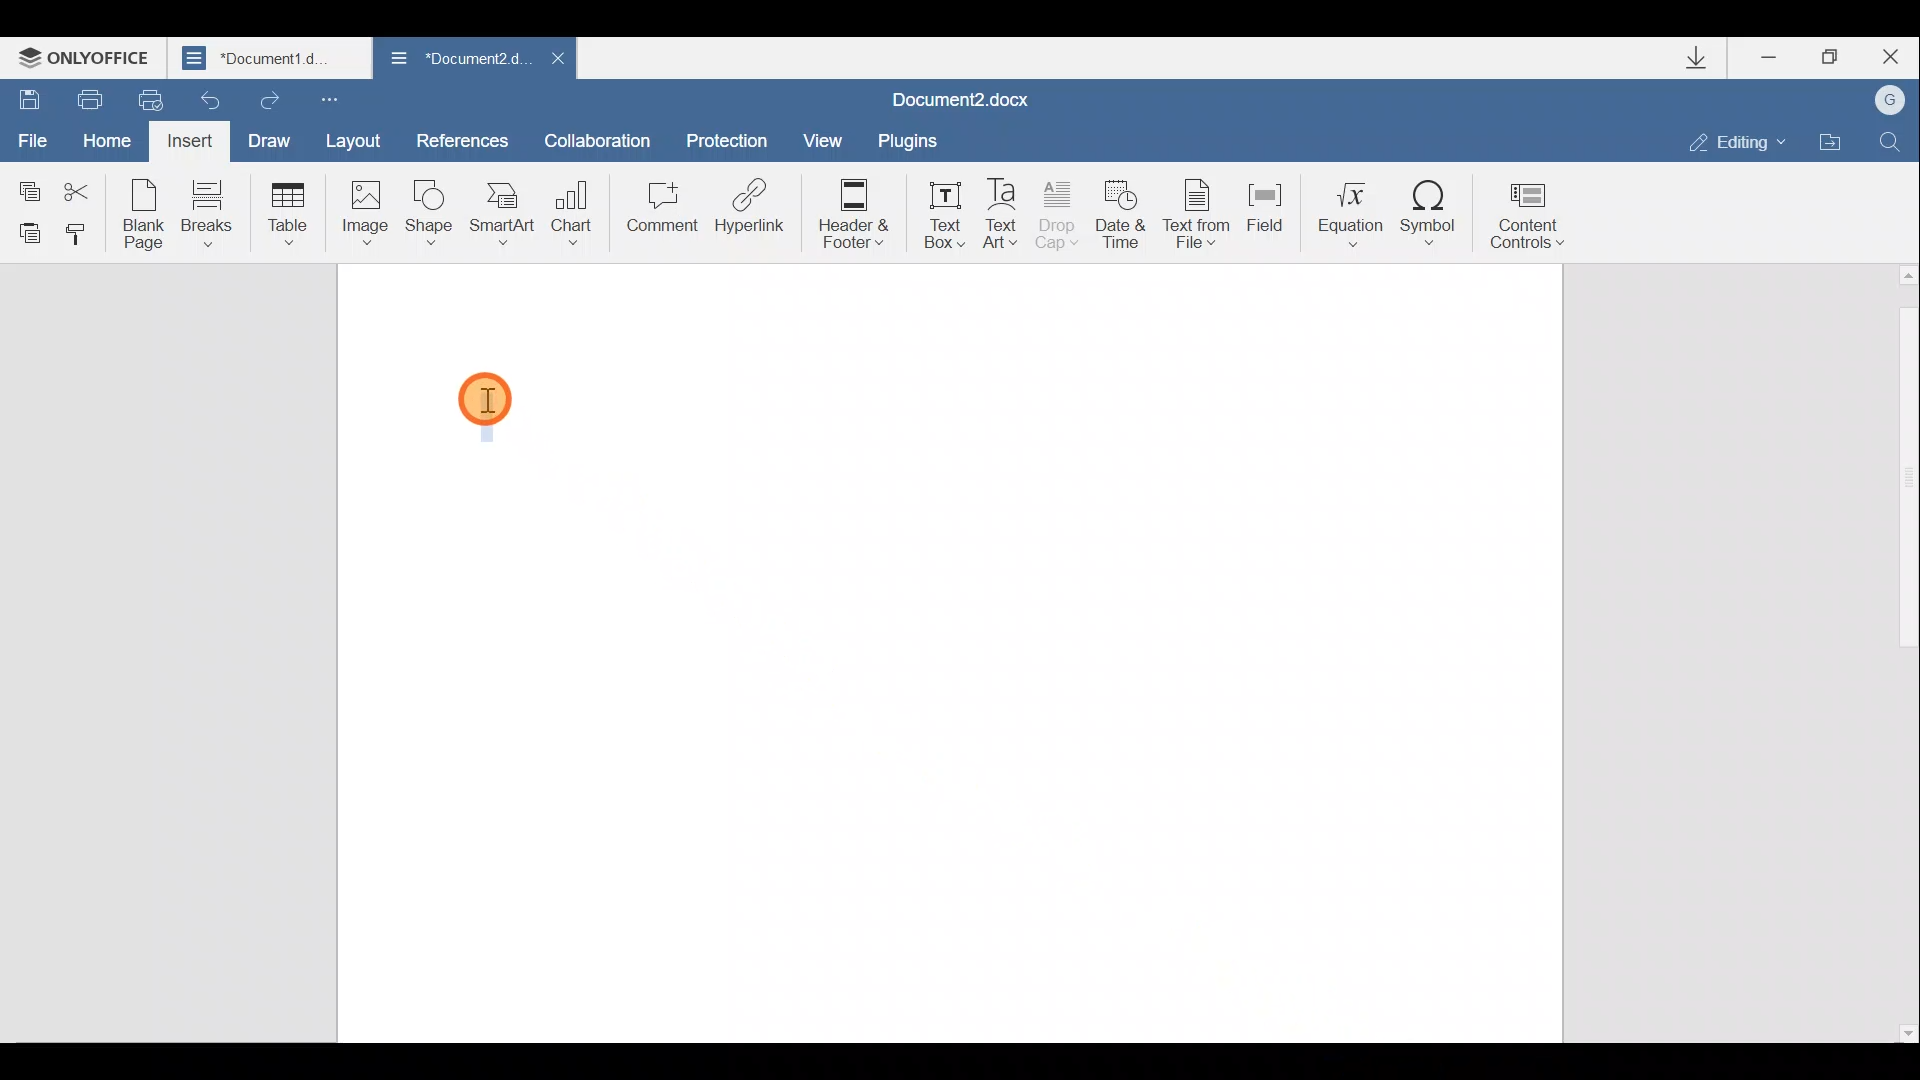 This screenshot has height=1080, width=1920. What do you see at coordinates (26, 232) in the screenshot?
I see `Paste` at bounding box center [26, 232].